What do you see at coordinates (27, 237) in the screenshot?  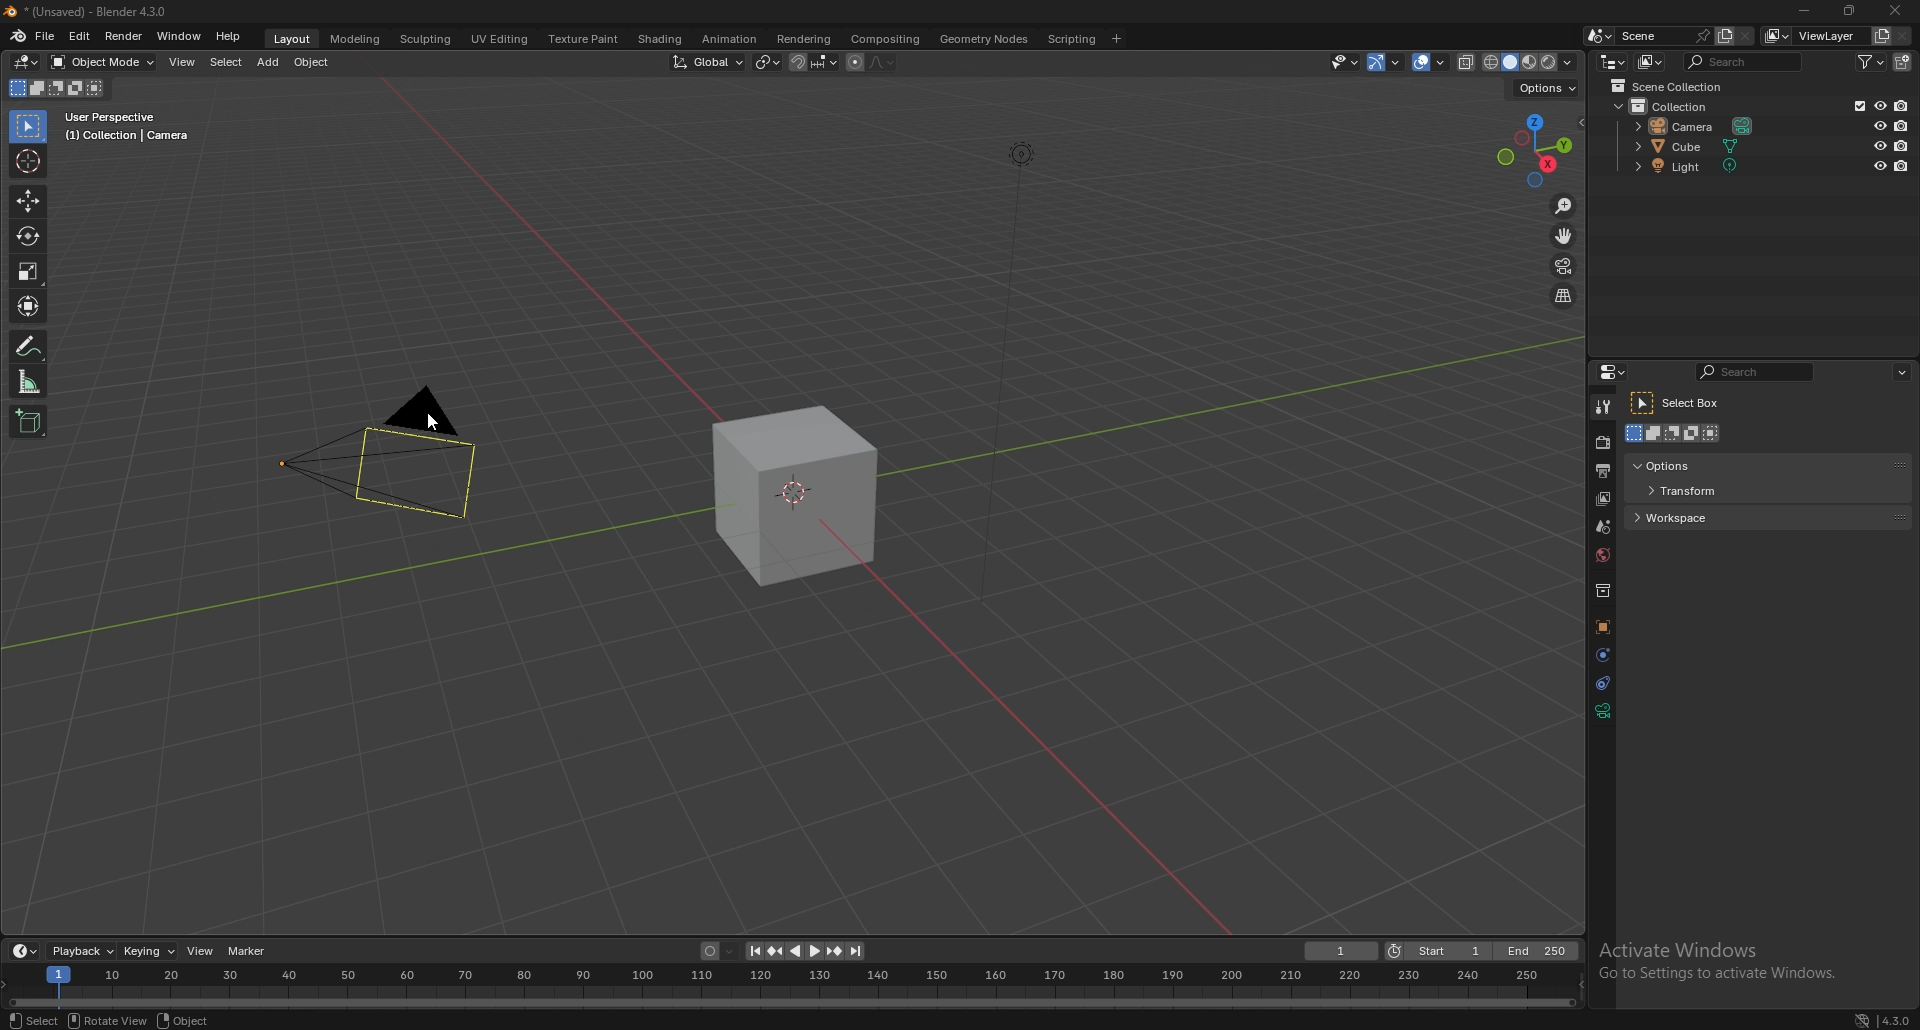 I see `rotate` at bounding box center [27, 237].